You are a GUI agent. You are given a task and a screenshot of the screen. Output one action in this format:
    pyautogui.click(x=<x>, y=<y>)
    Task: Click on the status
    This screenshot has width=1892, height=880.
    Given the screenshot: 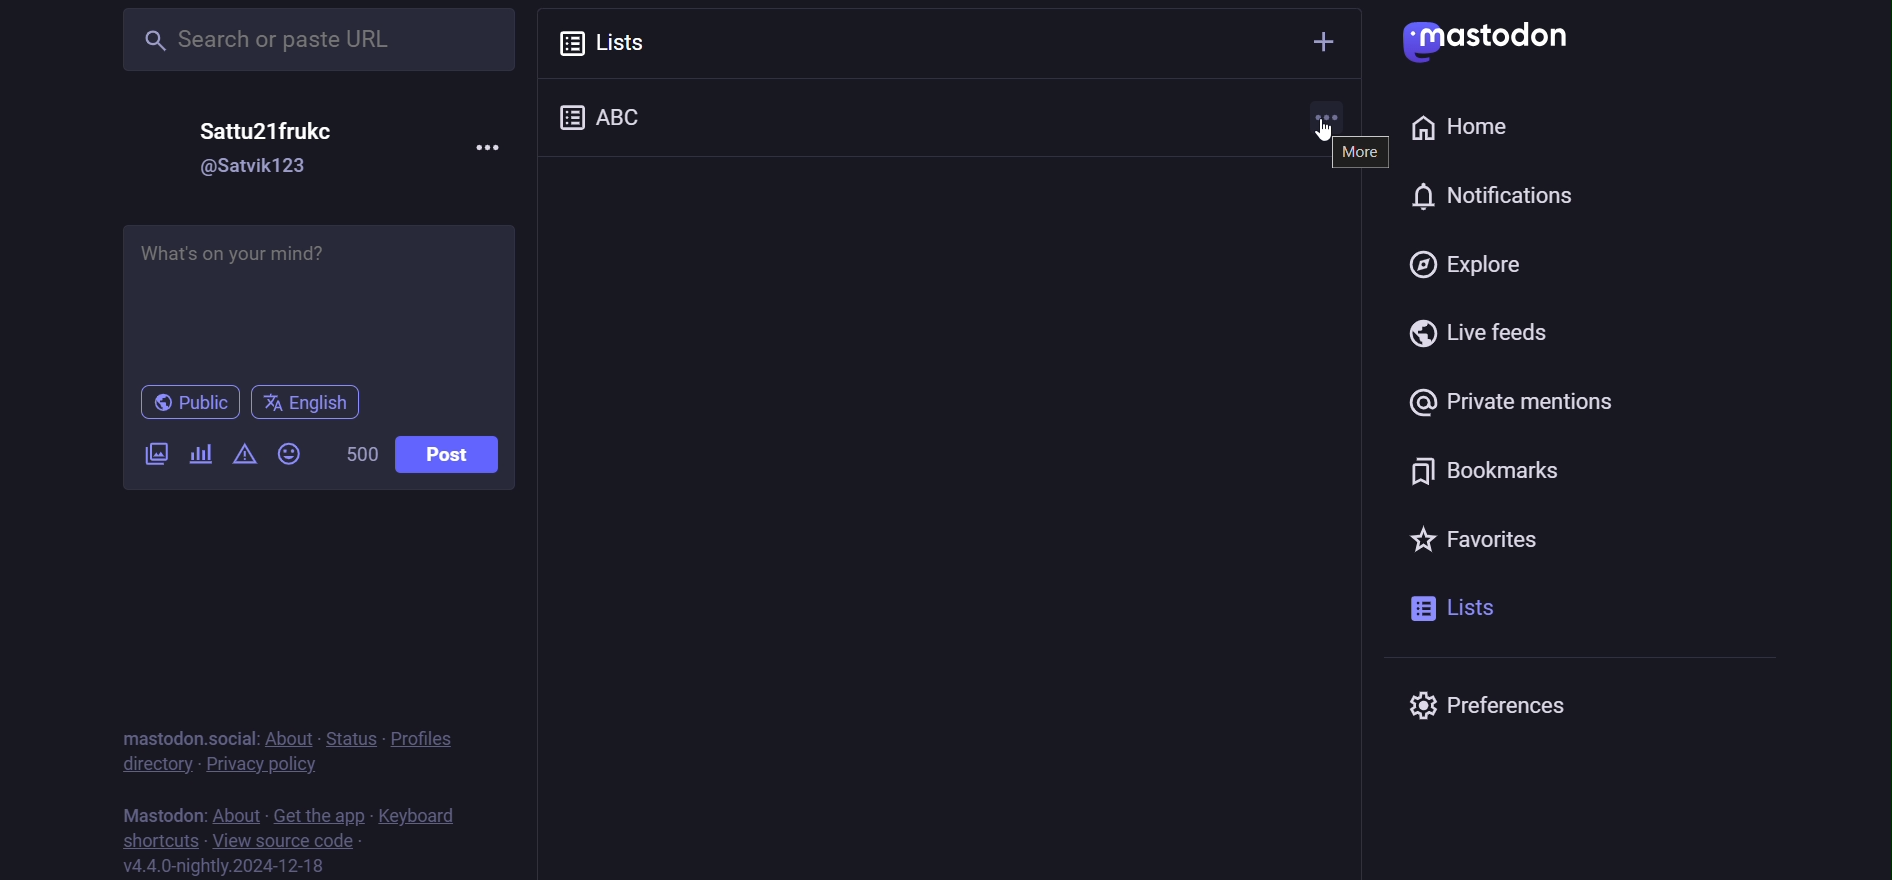 What is the action you would take?
    pyautogui.click(x=346, y=734)
    